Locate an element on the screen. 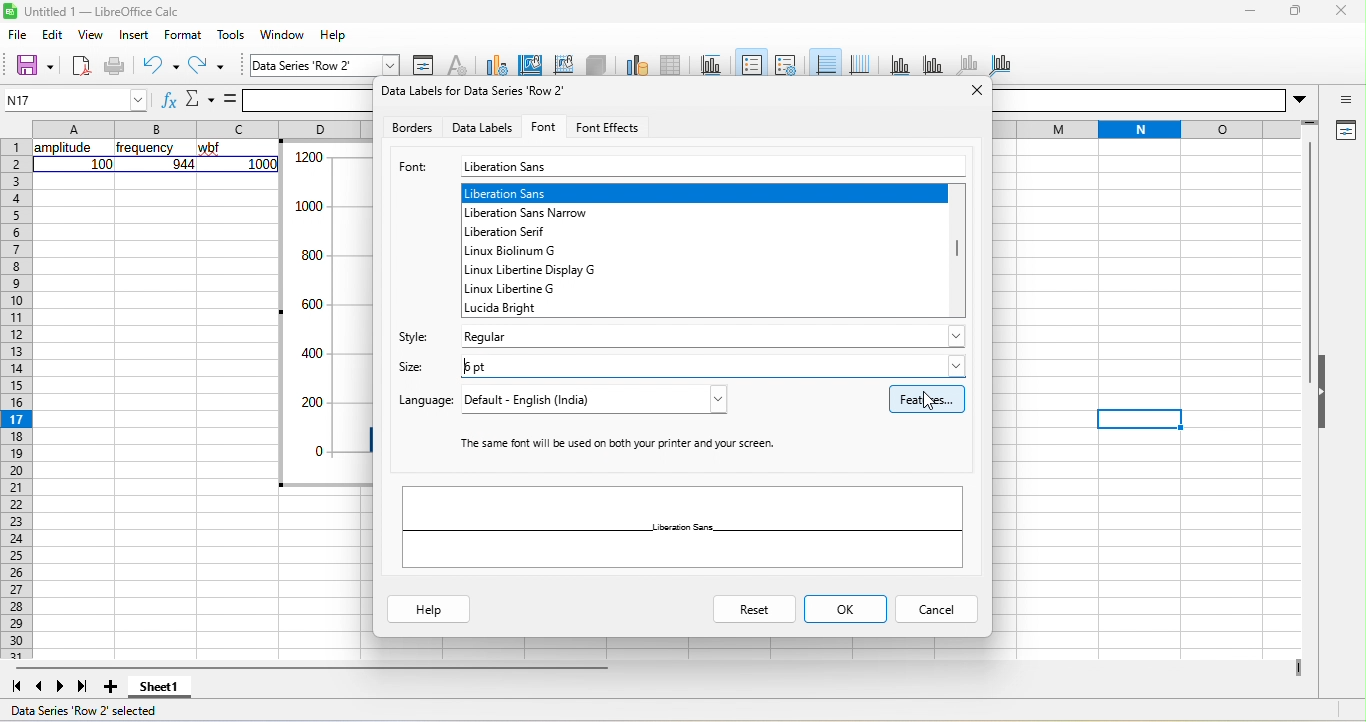 Image resolution: width=1366 pixels, height=722 pixels. cursor movement is located at coordinates (928, 401).